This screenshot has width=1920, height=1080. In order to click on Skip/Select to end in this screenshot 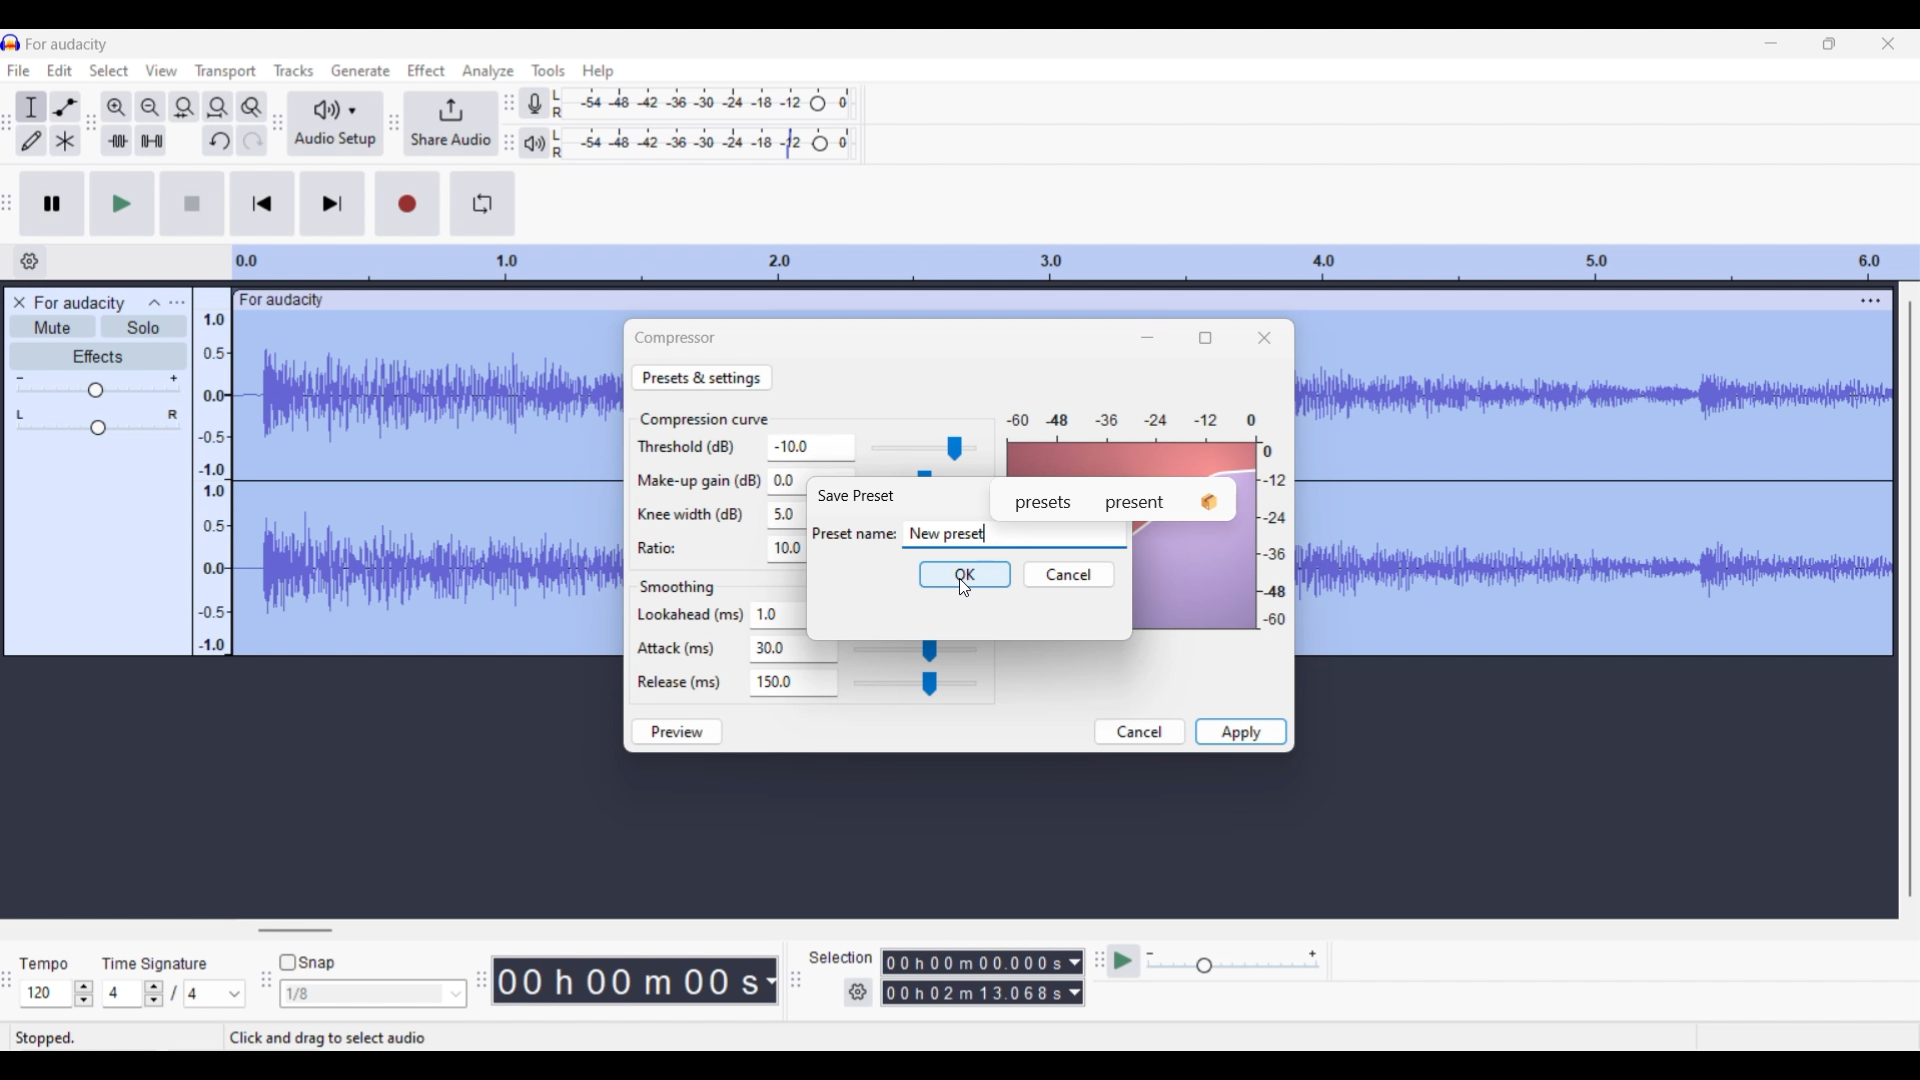, I will do `click(333, 204)`.